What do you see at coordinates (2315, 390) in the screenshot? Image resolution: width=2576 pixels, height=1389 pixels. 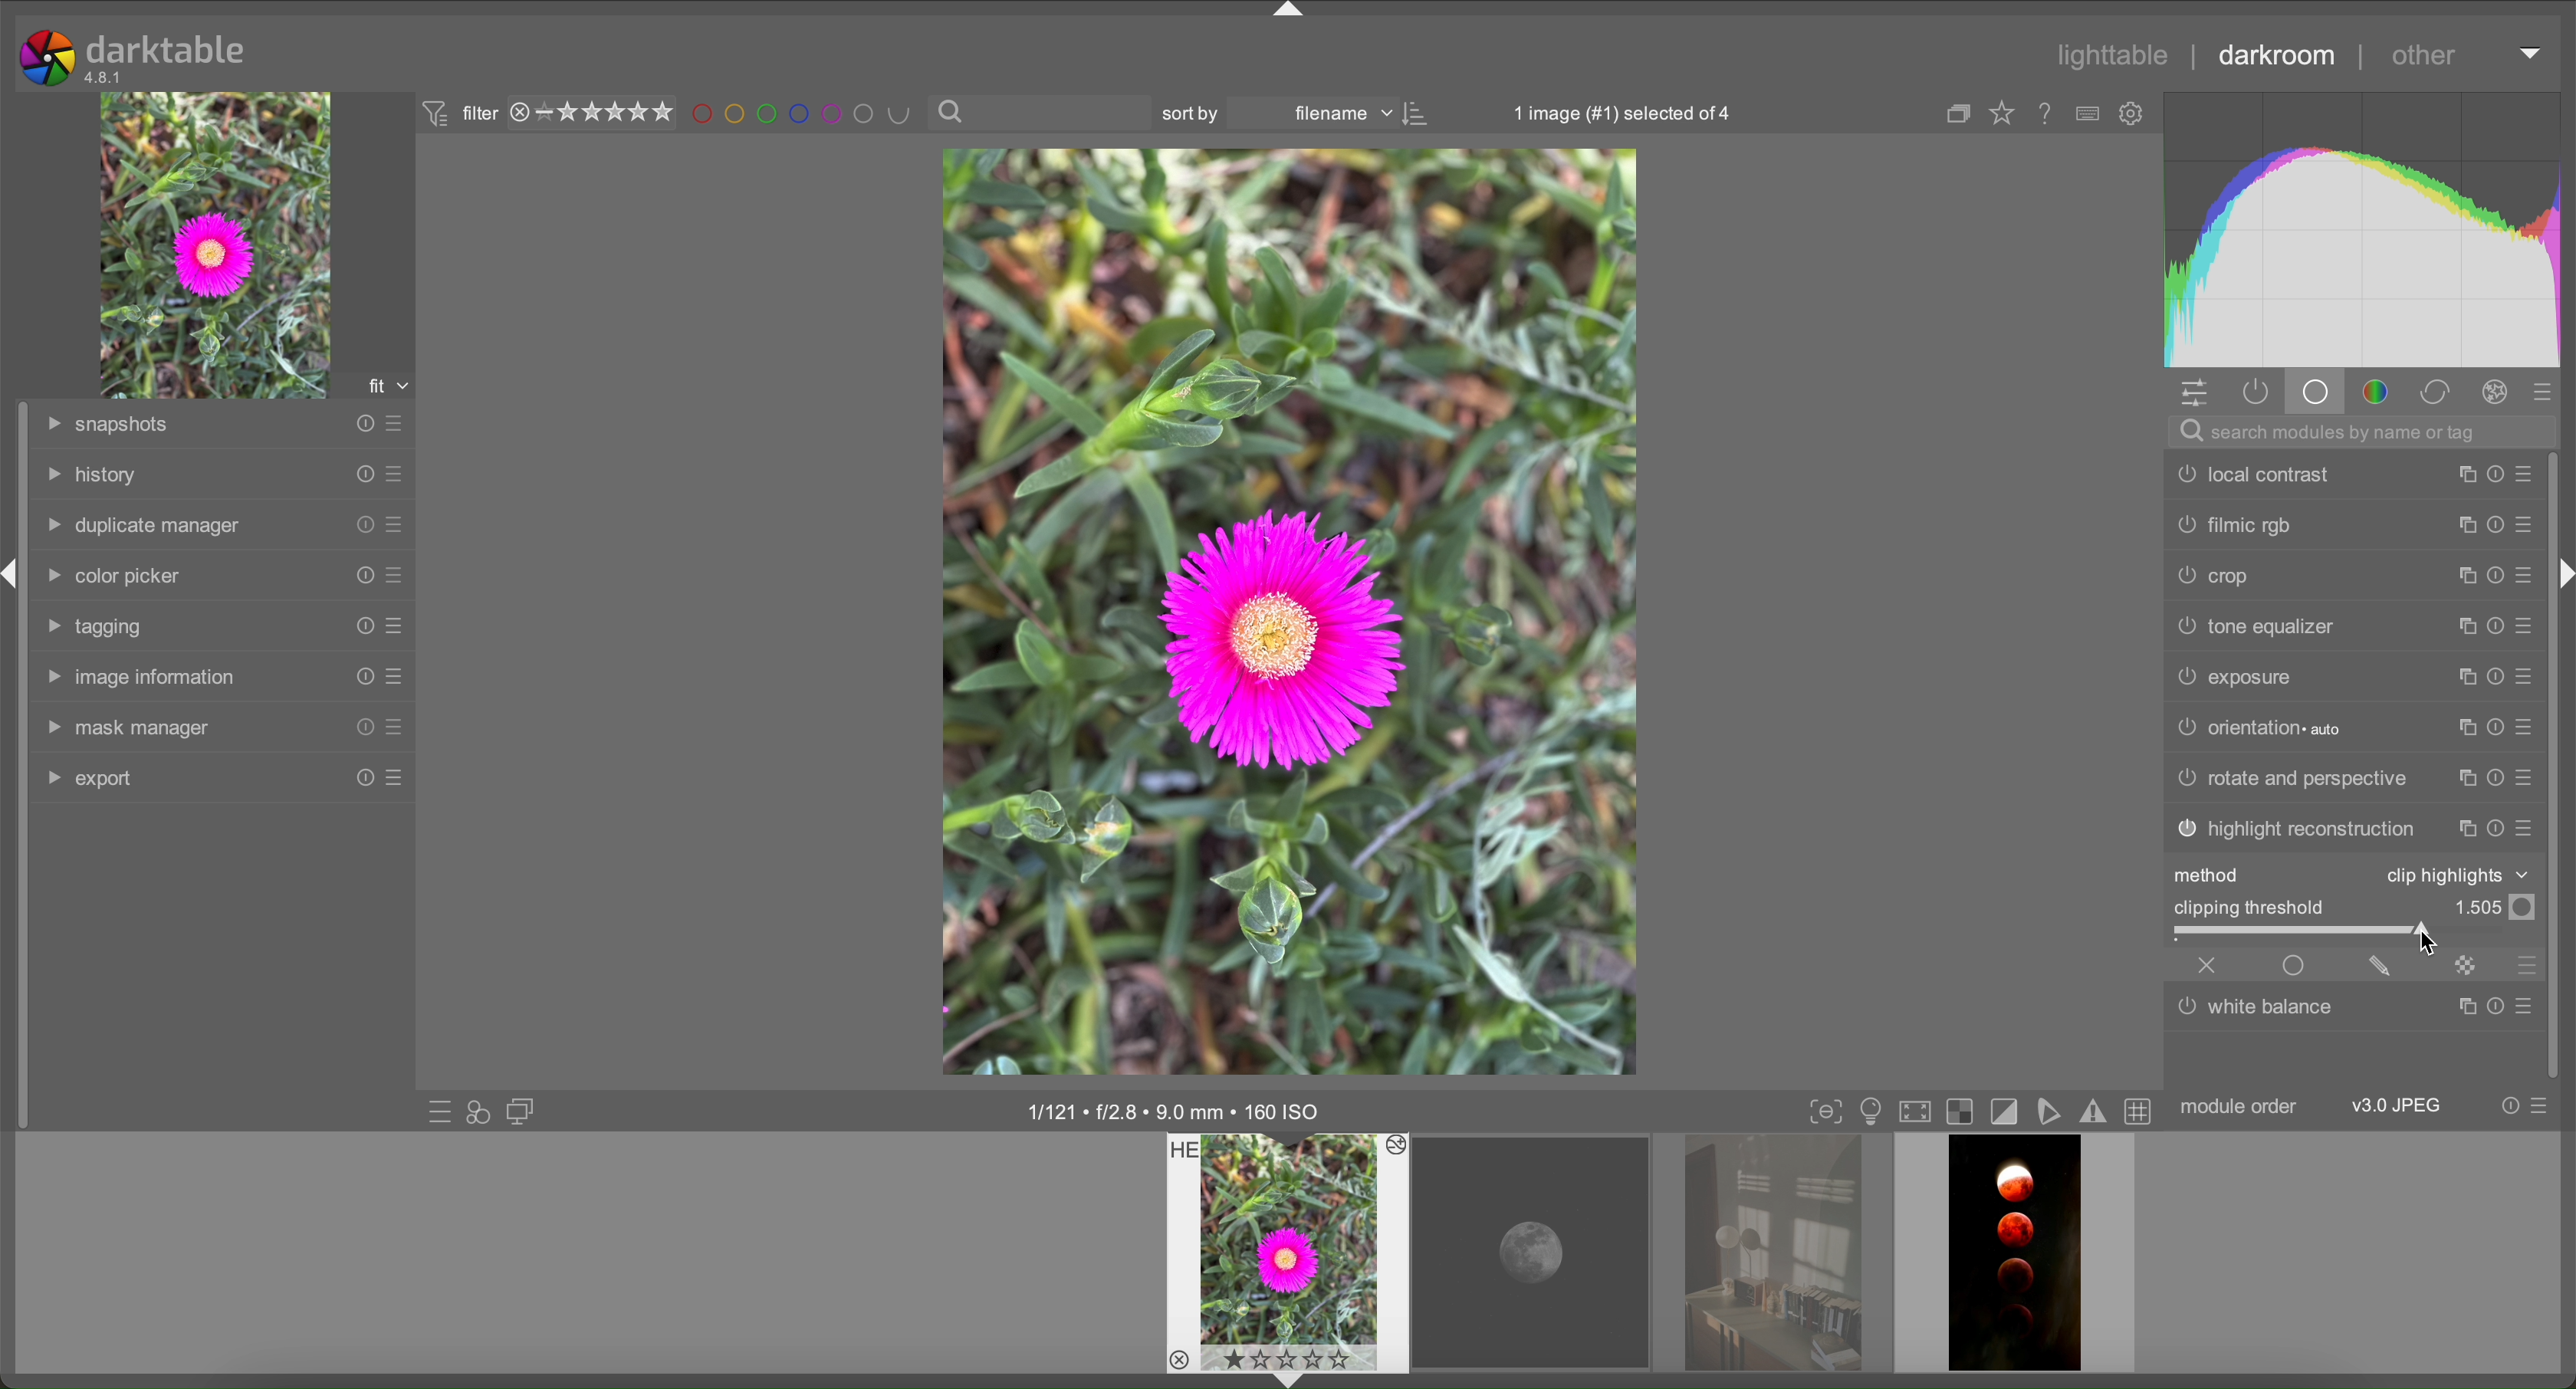 I see `base` at bounding box center [2315, 390].